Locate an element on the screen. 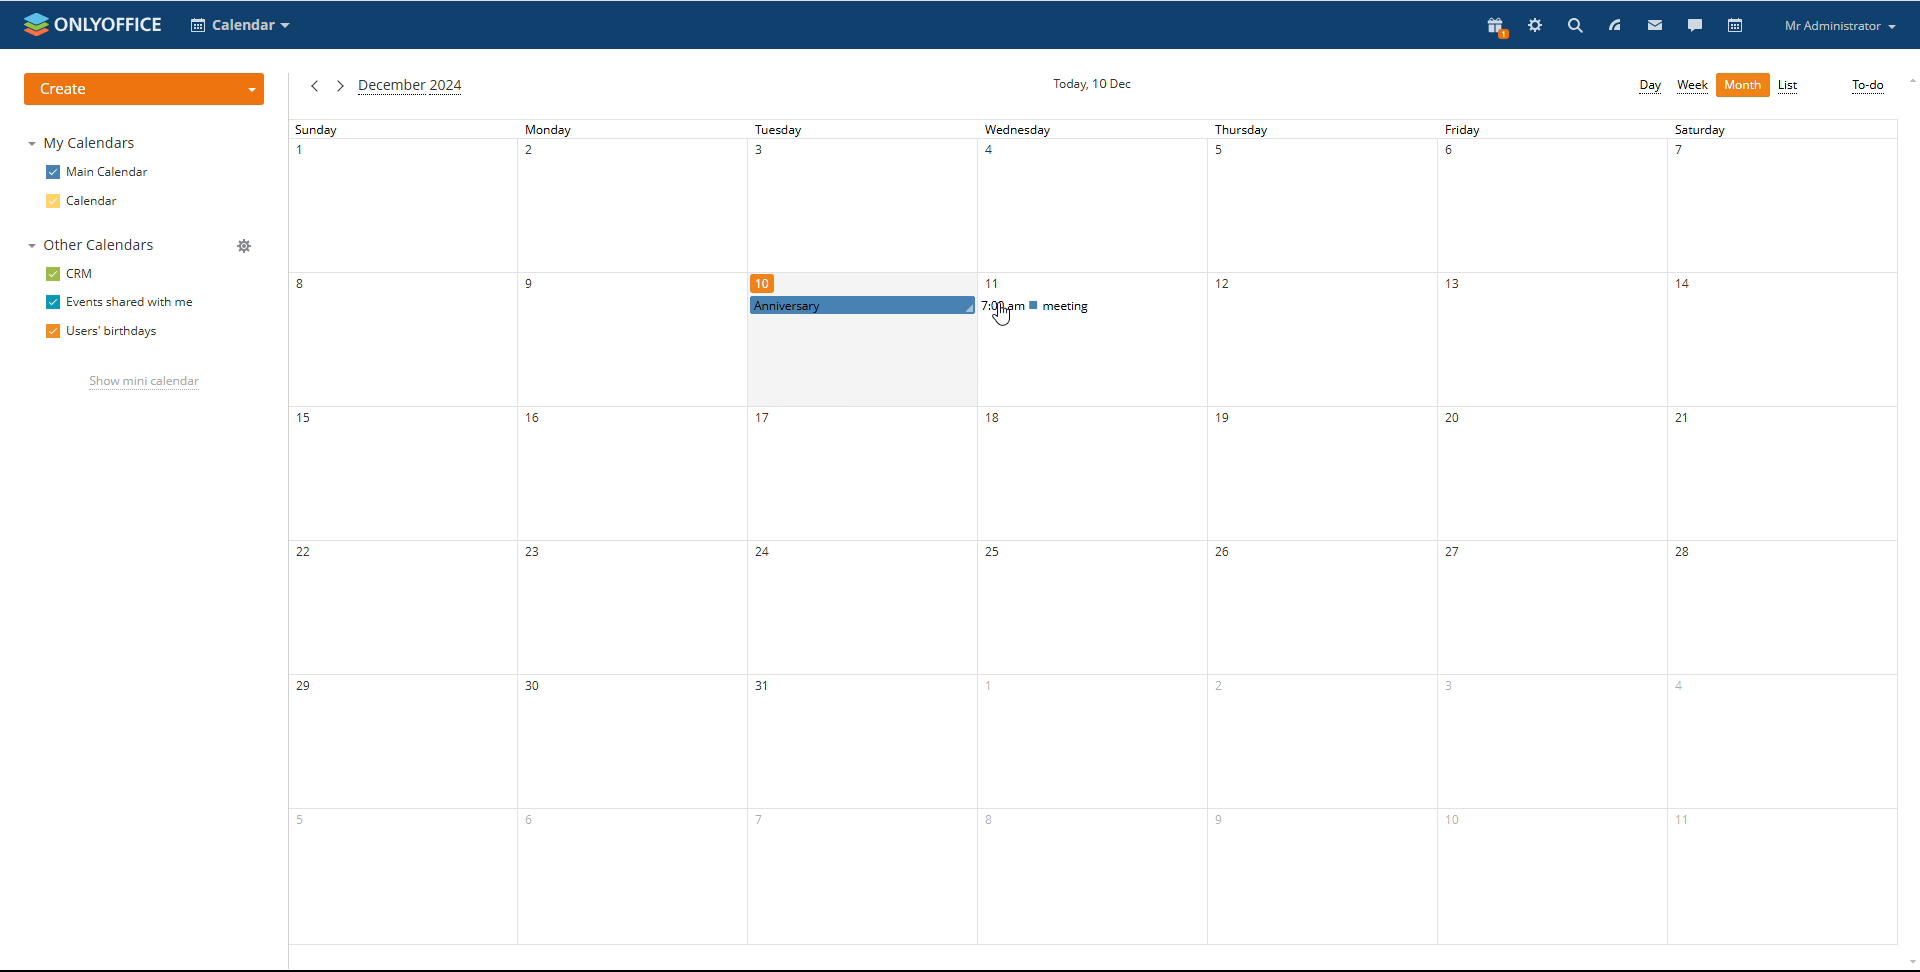 Image resolution: width=1920 pixels, height=972 pixels. settings is located at coordinates (1535, 25).